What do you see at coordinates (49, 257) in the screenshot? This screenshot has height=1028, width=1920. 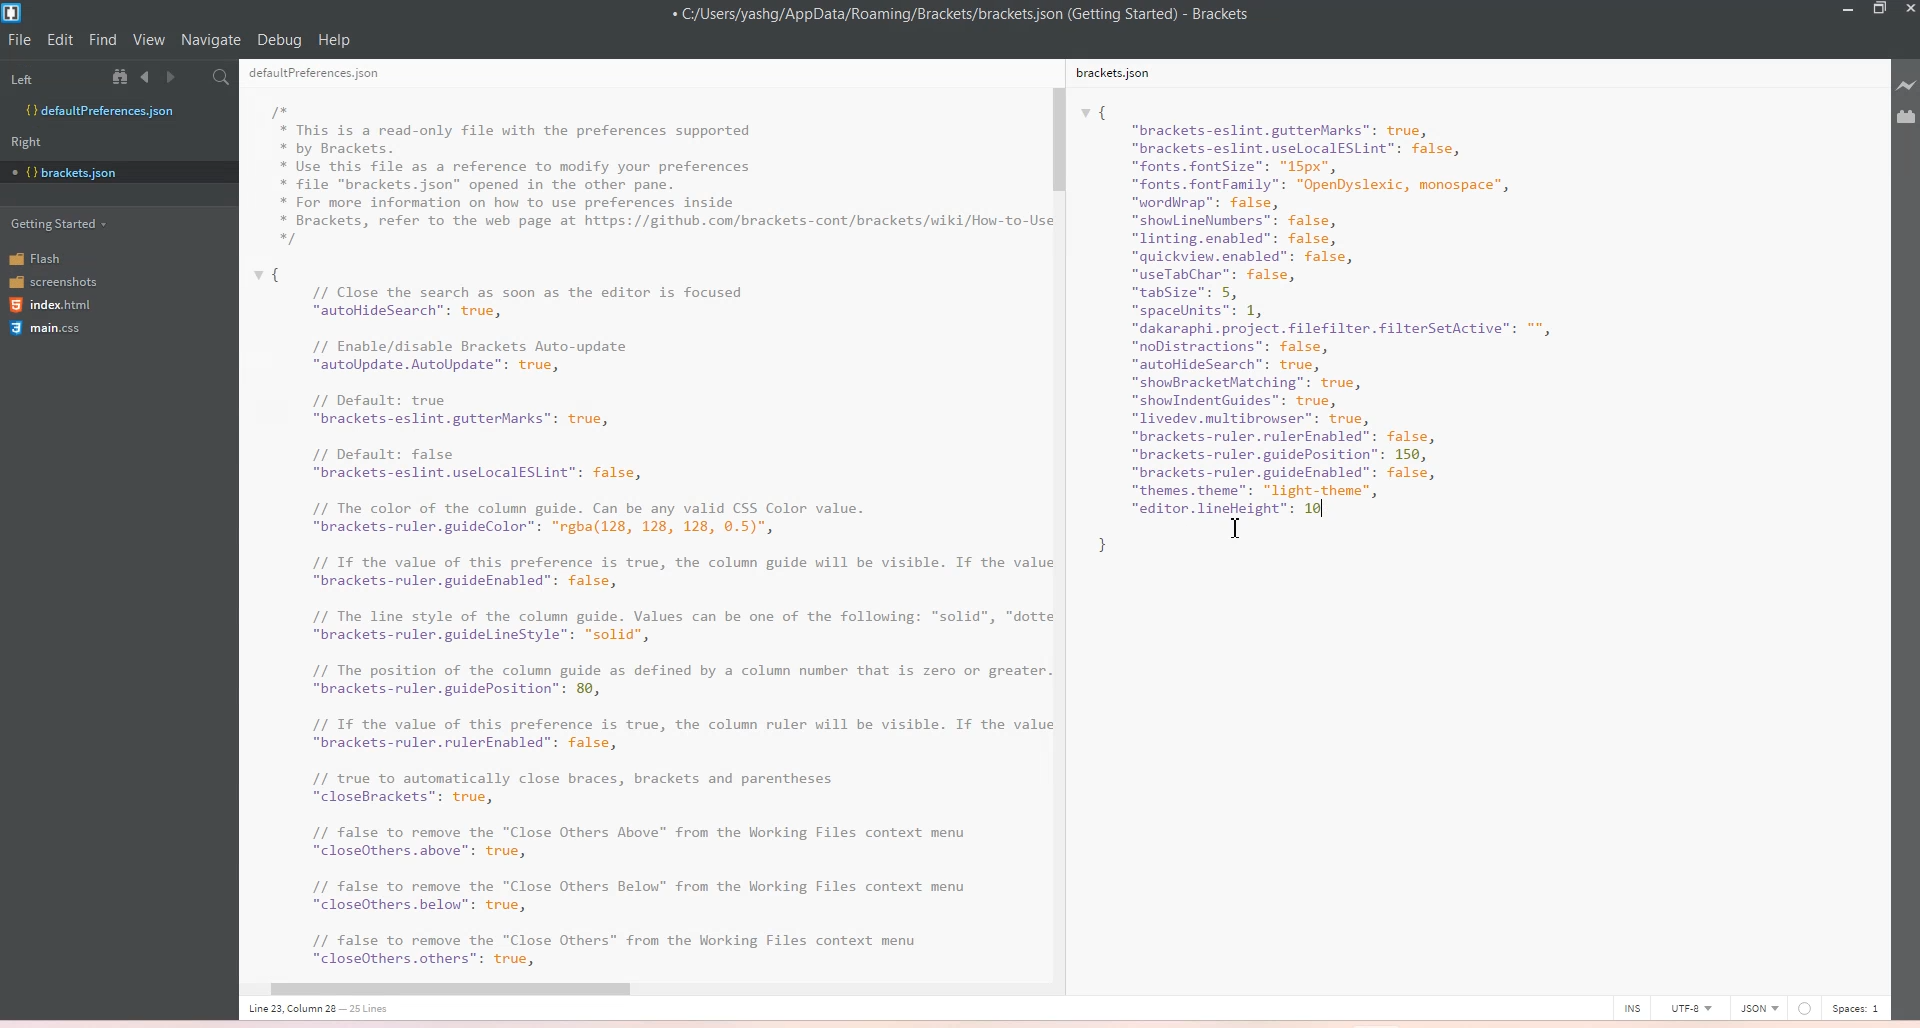 I see `Flash` at bounding box center [49, 257].